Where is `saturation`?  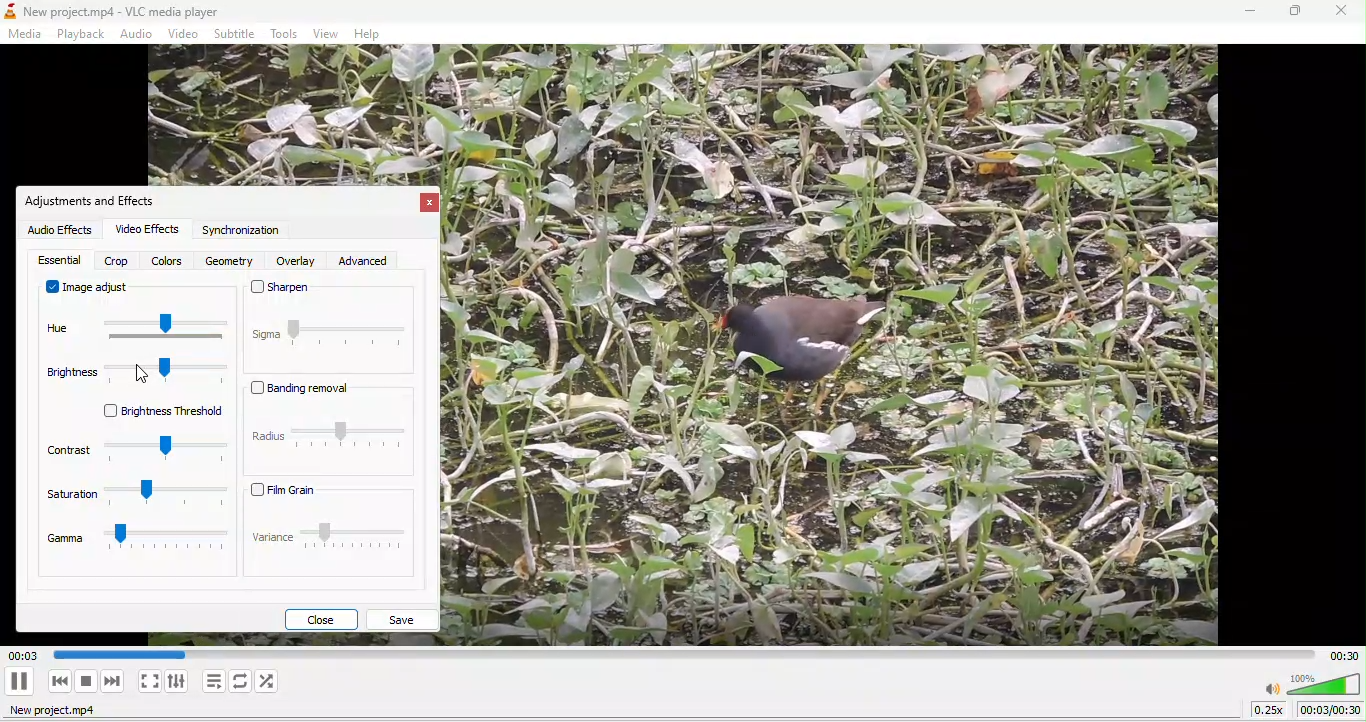
saturation is located at coordinates (134, 500).